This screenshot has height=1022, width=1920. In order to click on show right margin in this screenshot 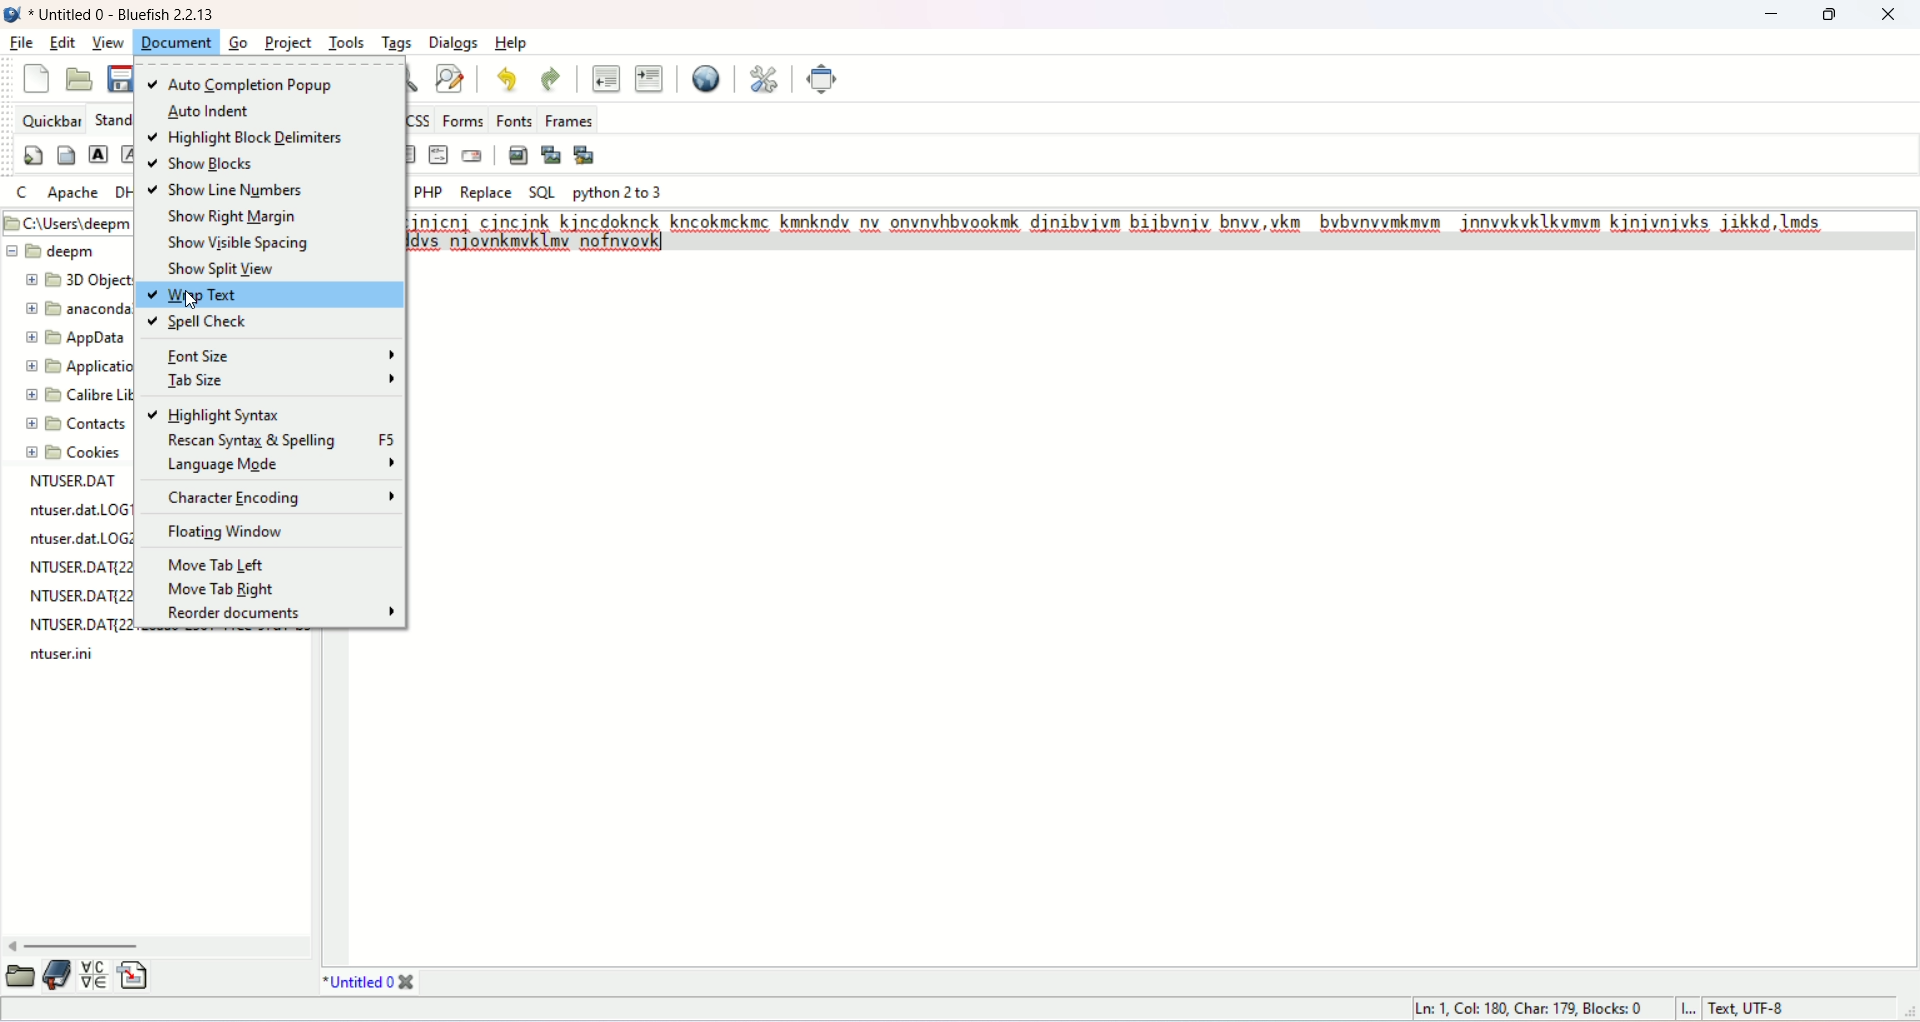, I will do `click(235, 218)`.